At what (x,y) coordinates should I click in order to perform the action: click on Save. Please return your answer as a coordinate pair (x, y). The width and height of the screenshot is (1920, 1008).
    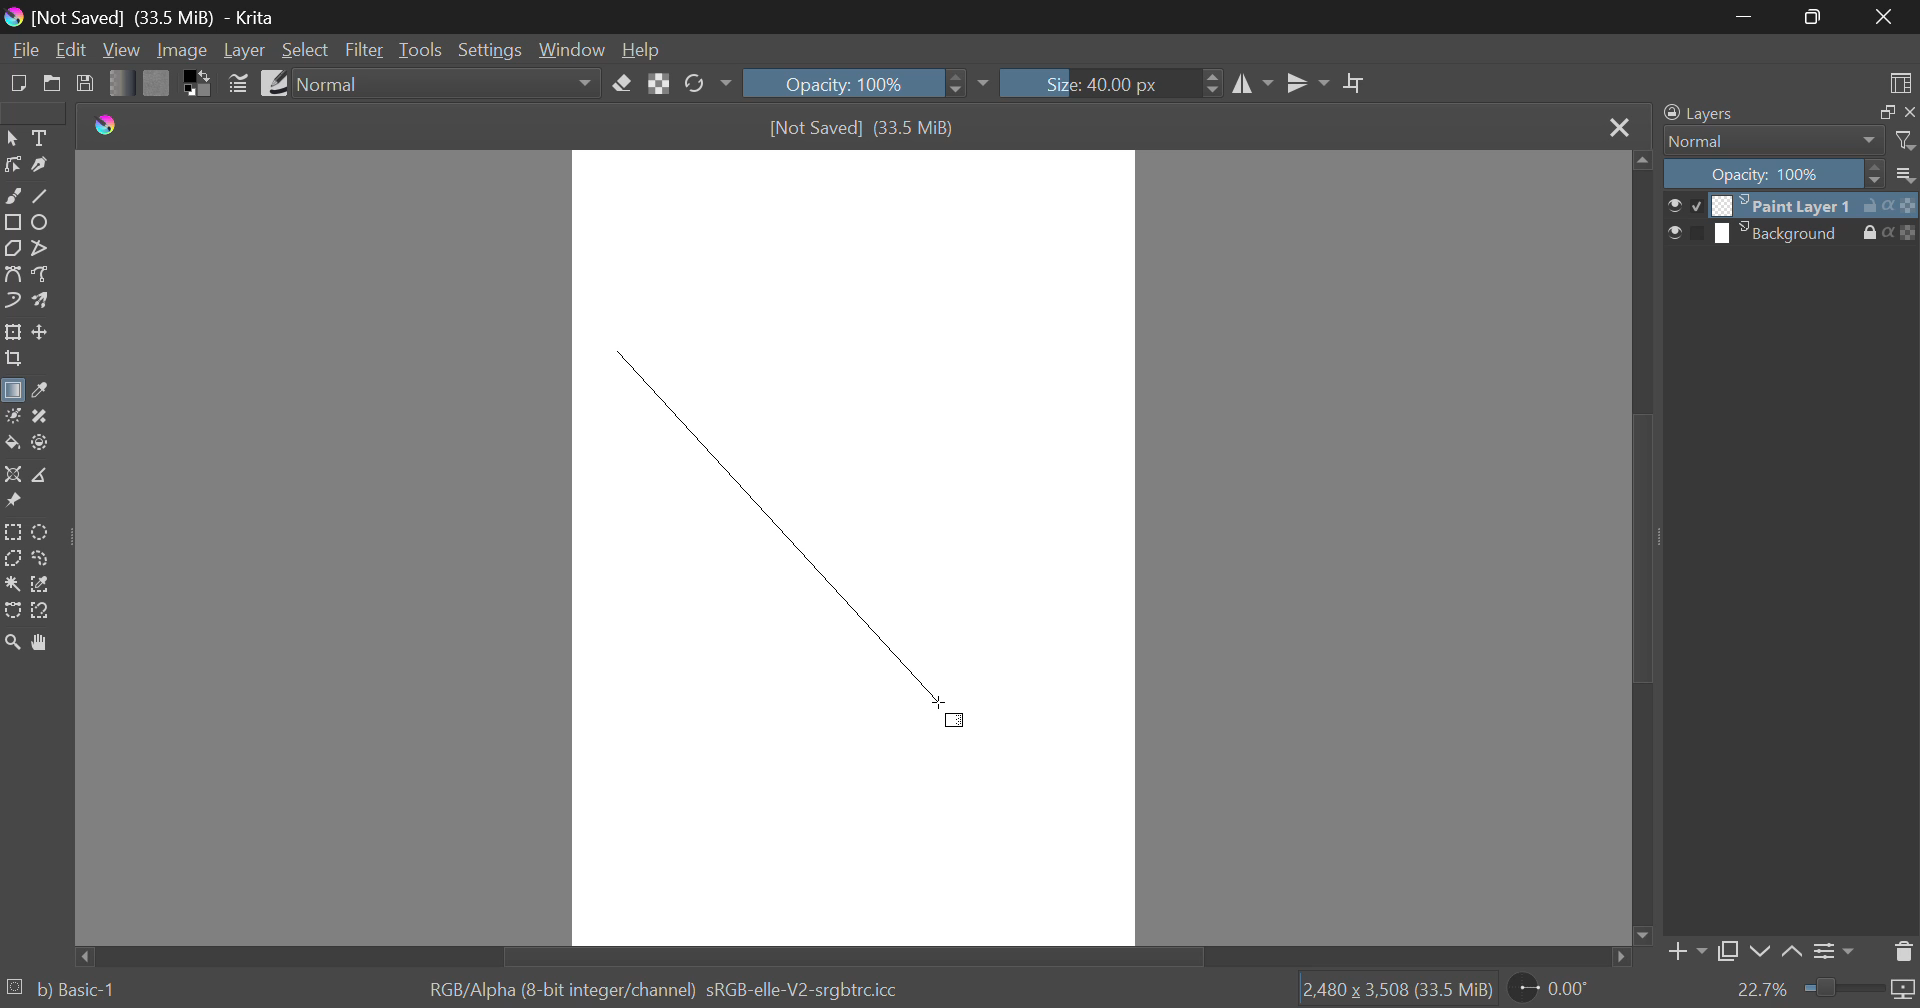
    Looking at the image, I should click on (86, 82).